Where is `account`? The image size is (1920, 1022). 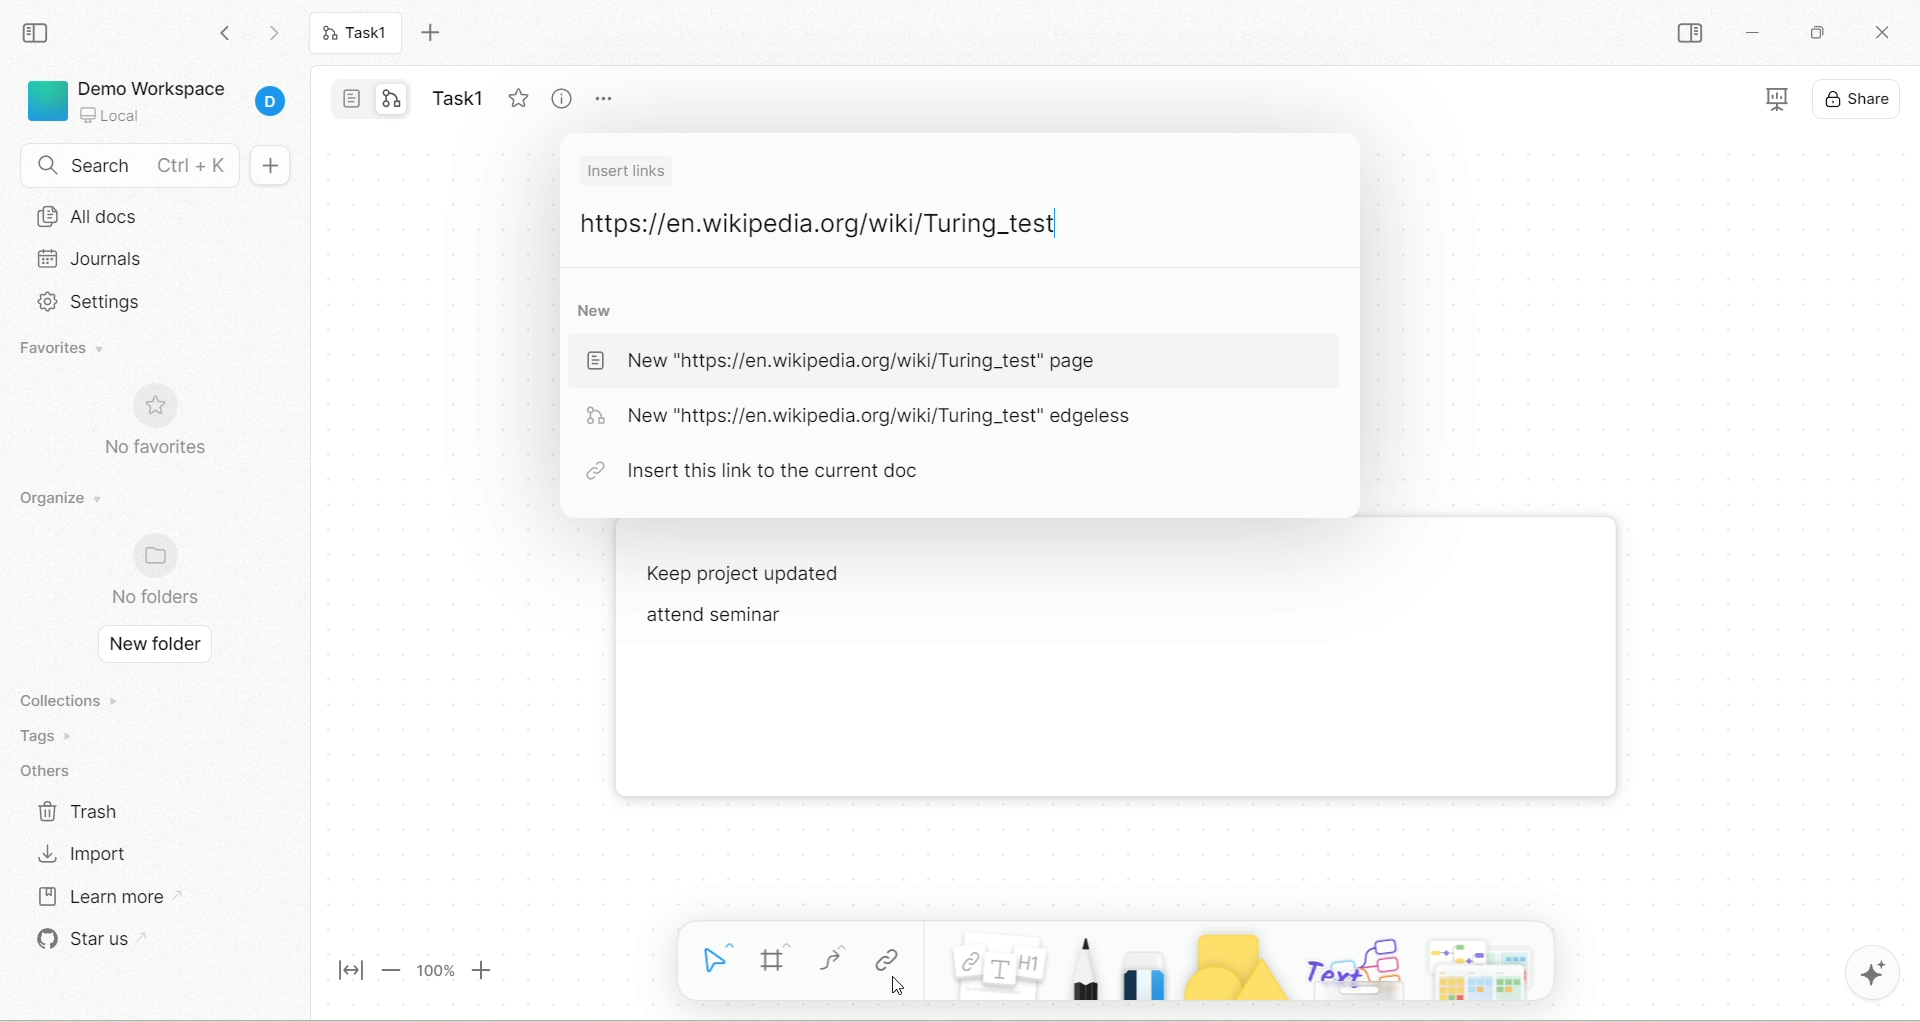
account is located at coordinates (271, 103).